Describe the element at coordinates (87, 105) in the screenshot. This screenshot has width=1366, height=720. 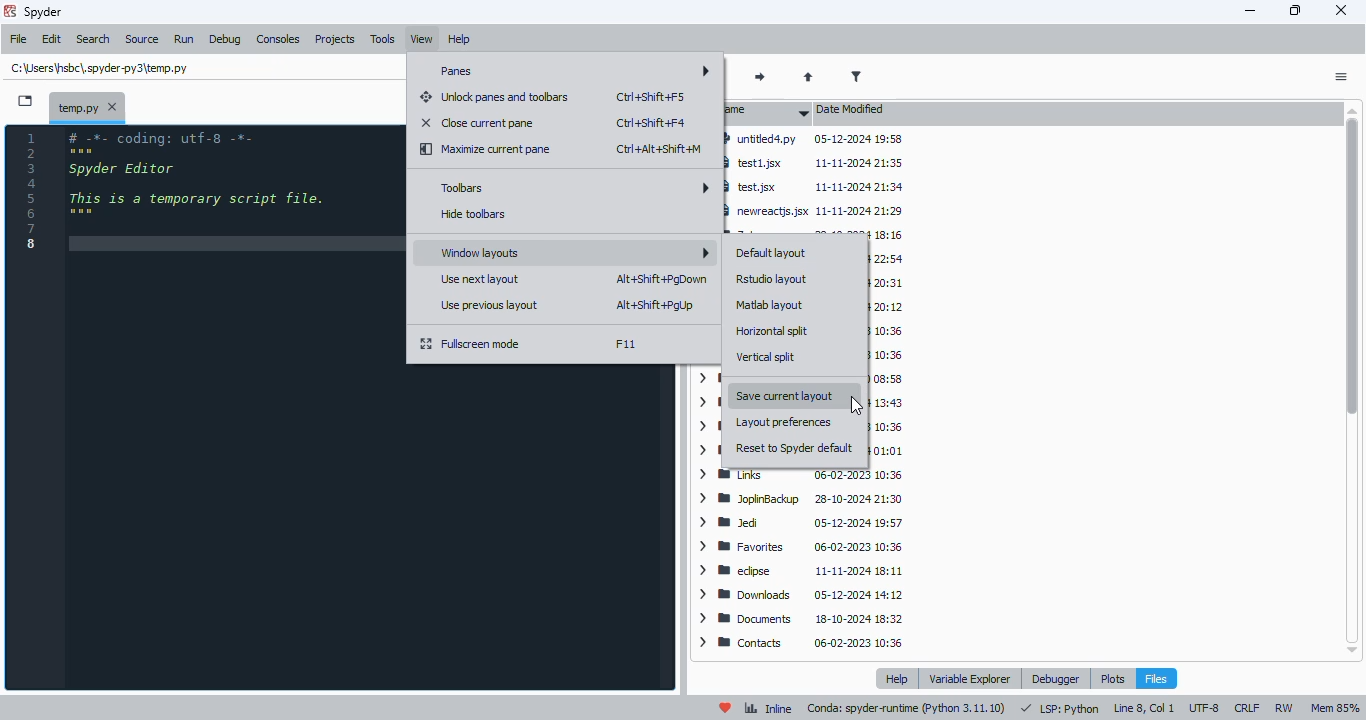
I see `temporary file` at that location.